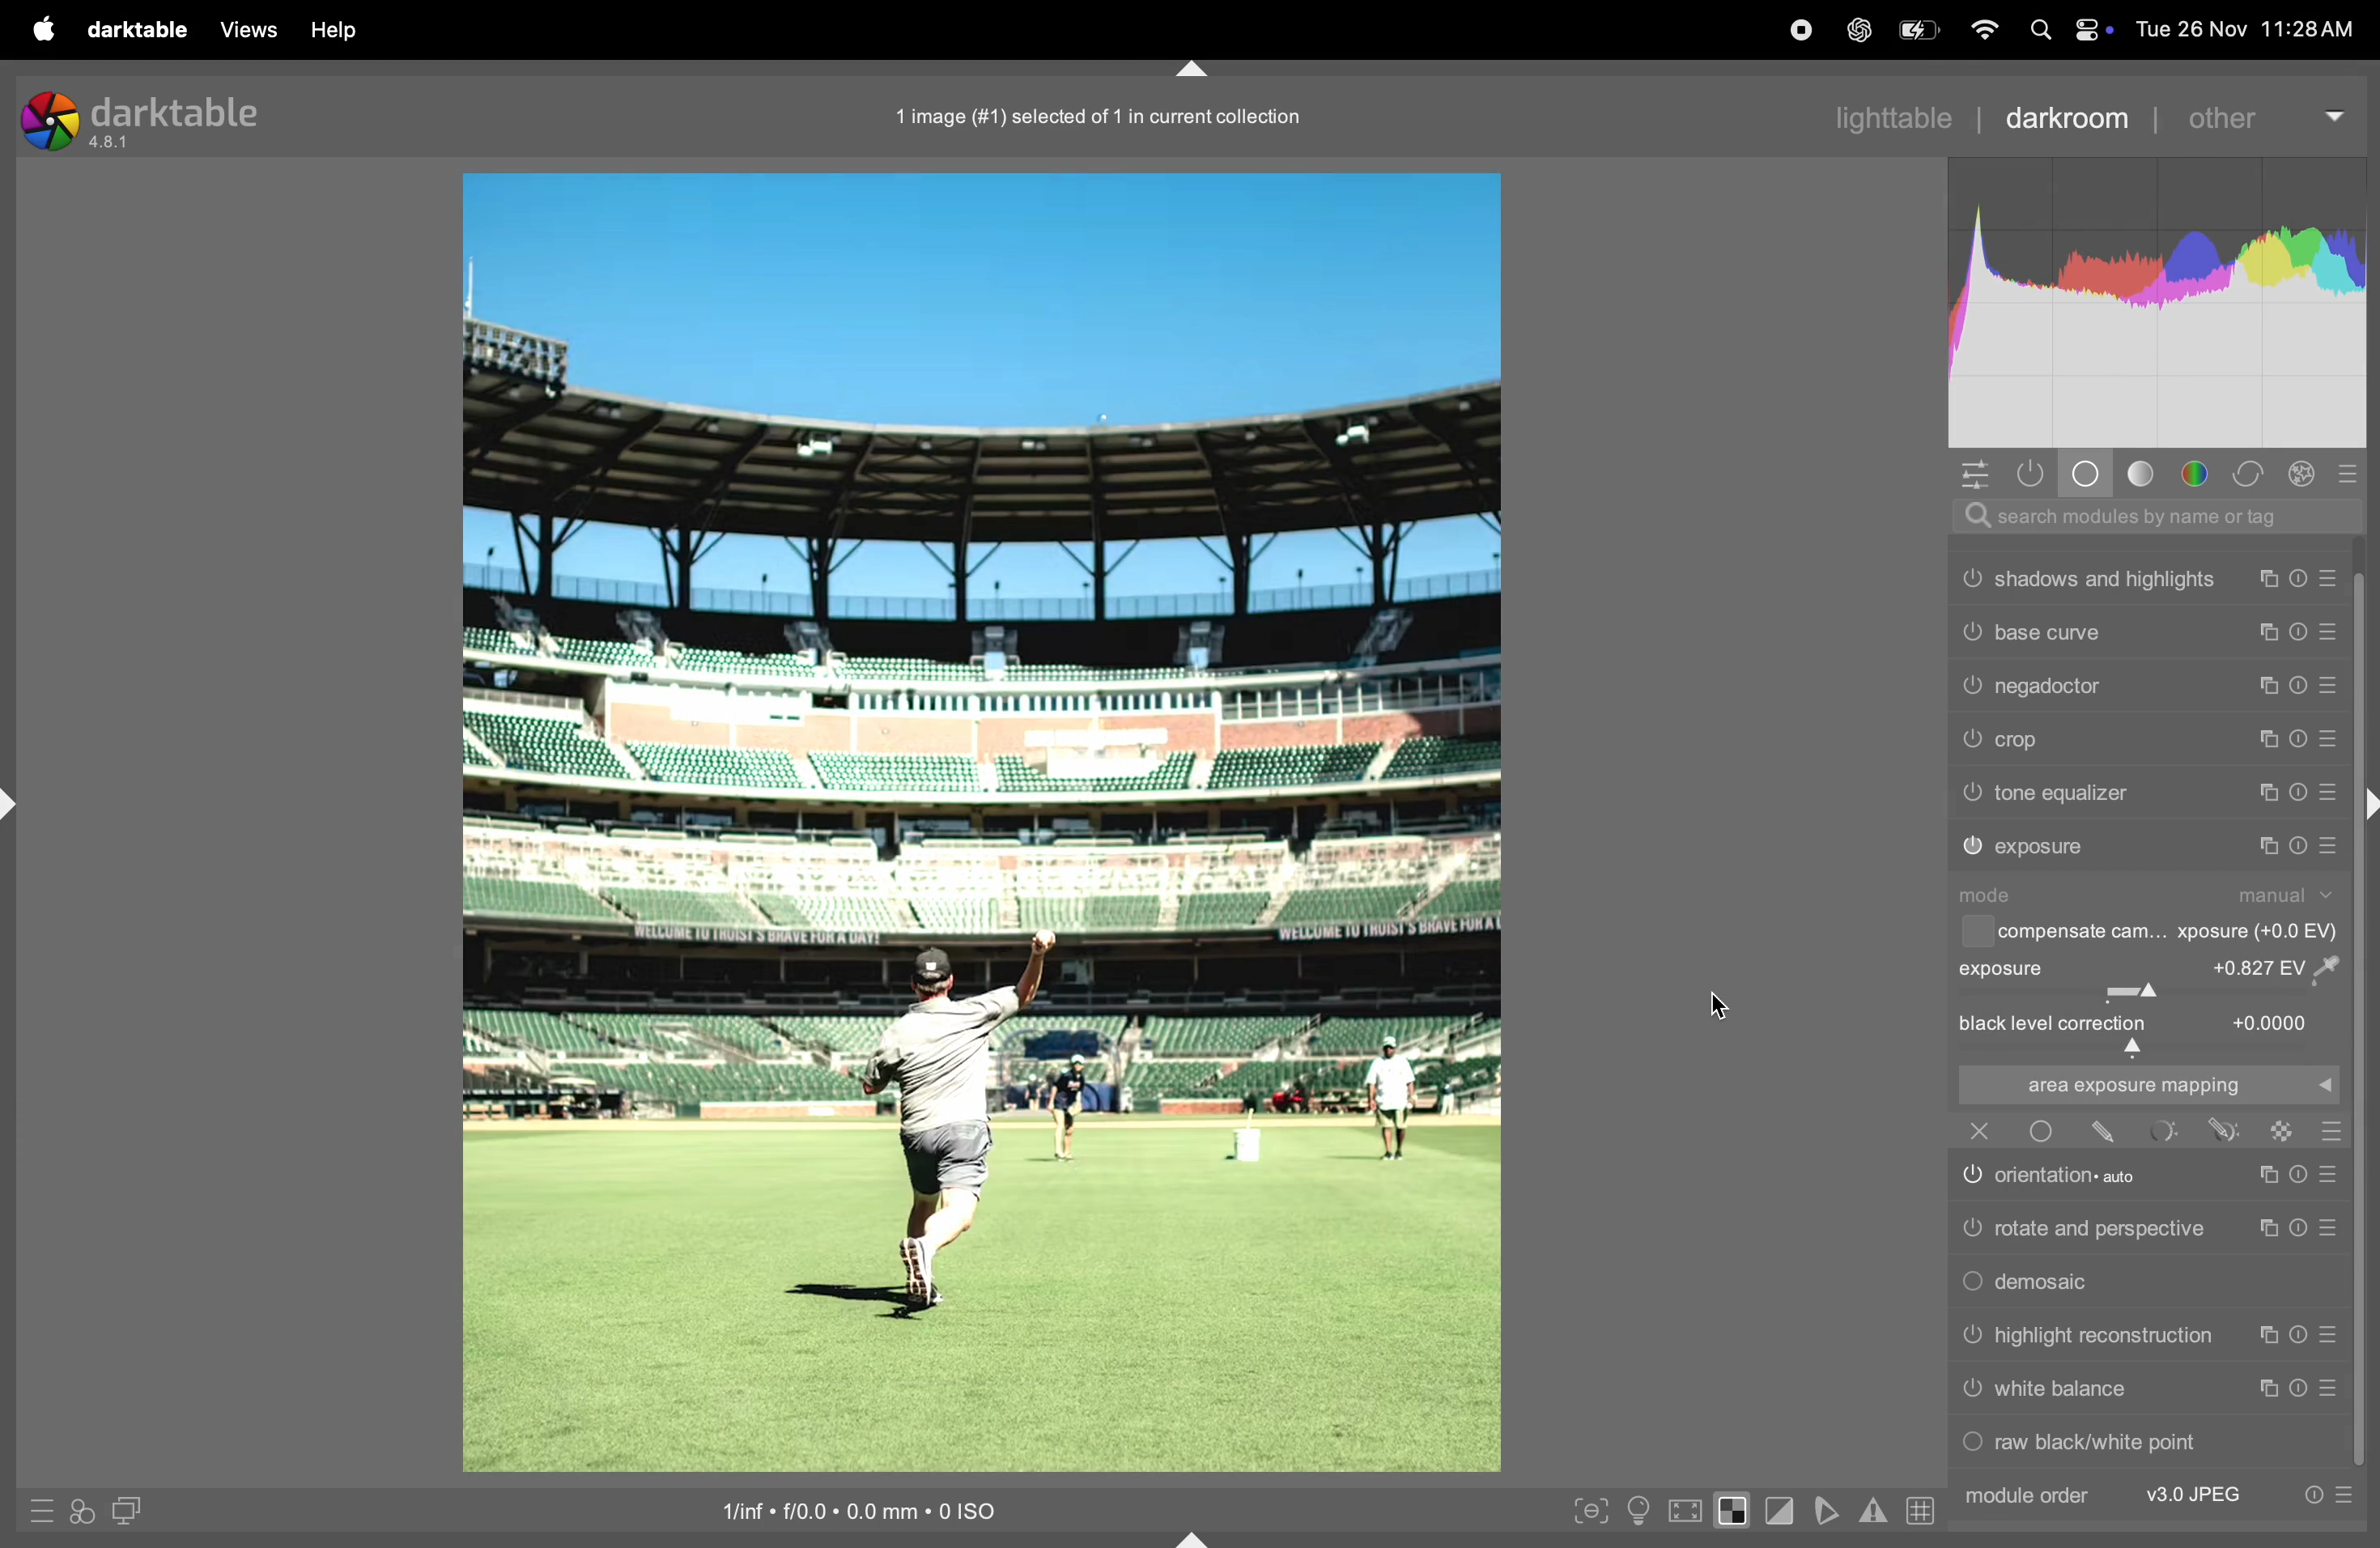  Describe the element at coordinates (1971, 1179) in the screenshot. I see `Switch on or off` at that location.